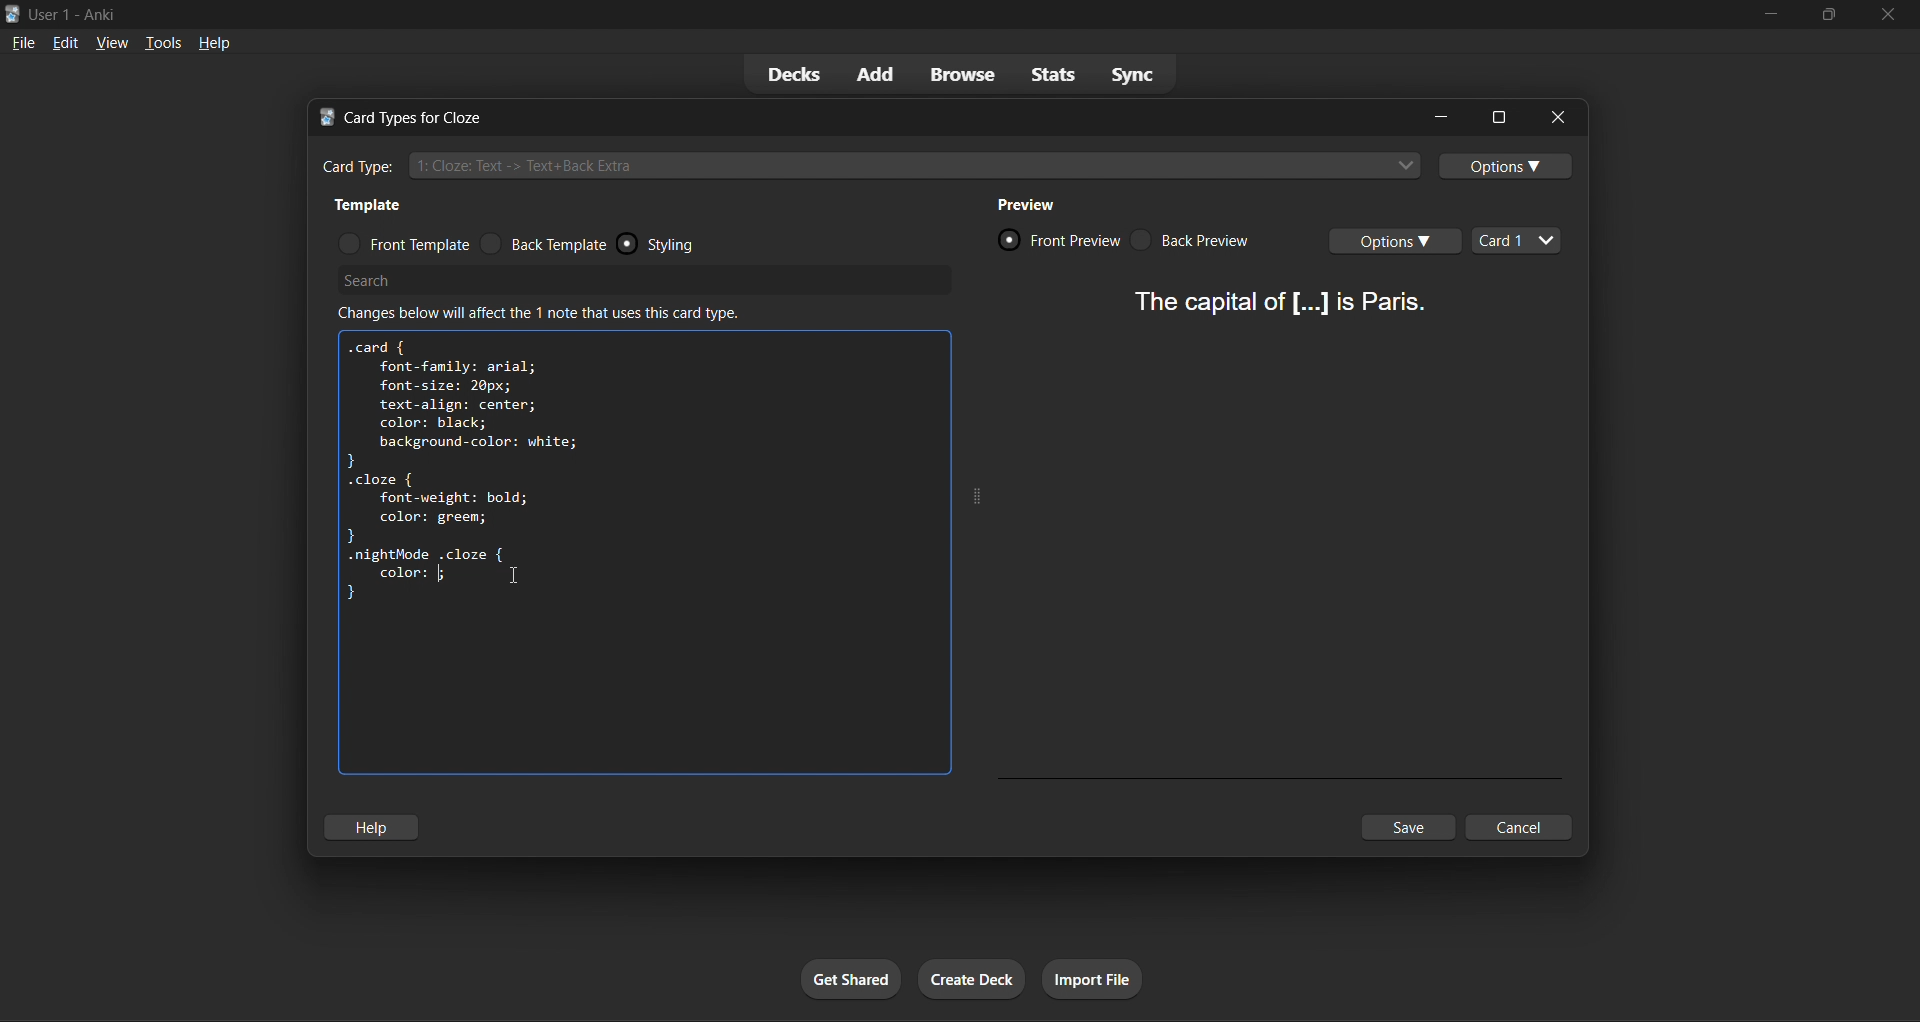  I want to click on options, so click(1496, 115).